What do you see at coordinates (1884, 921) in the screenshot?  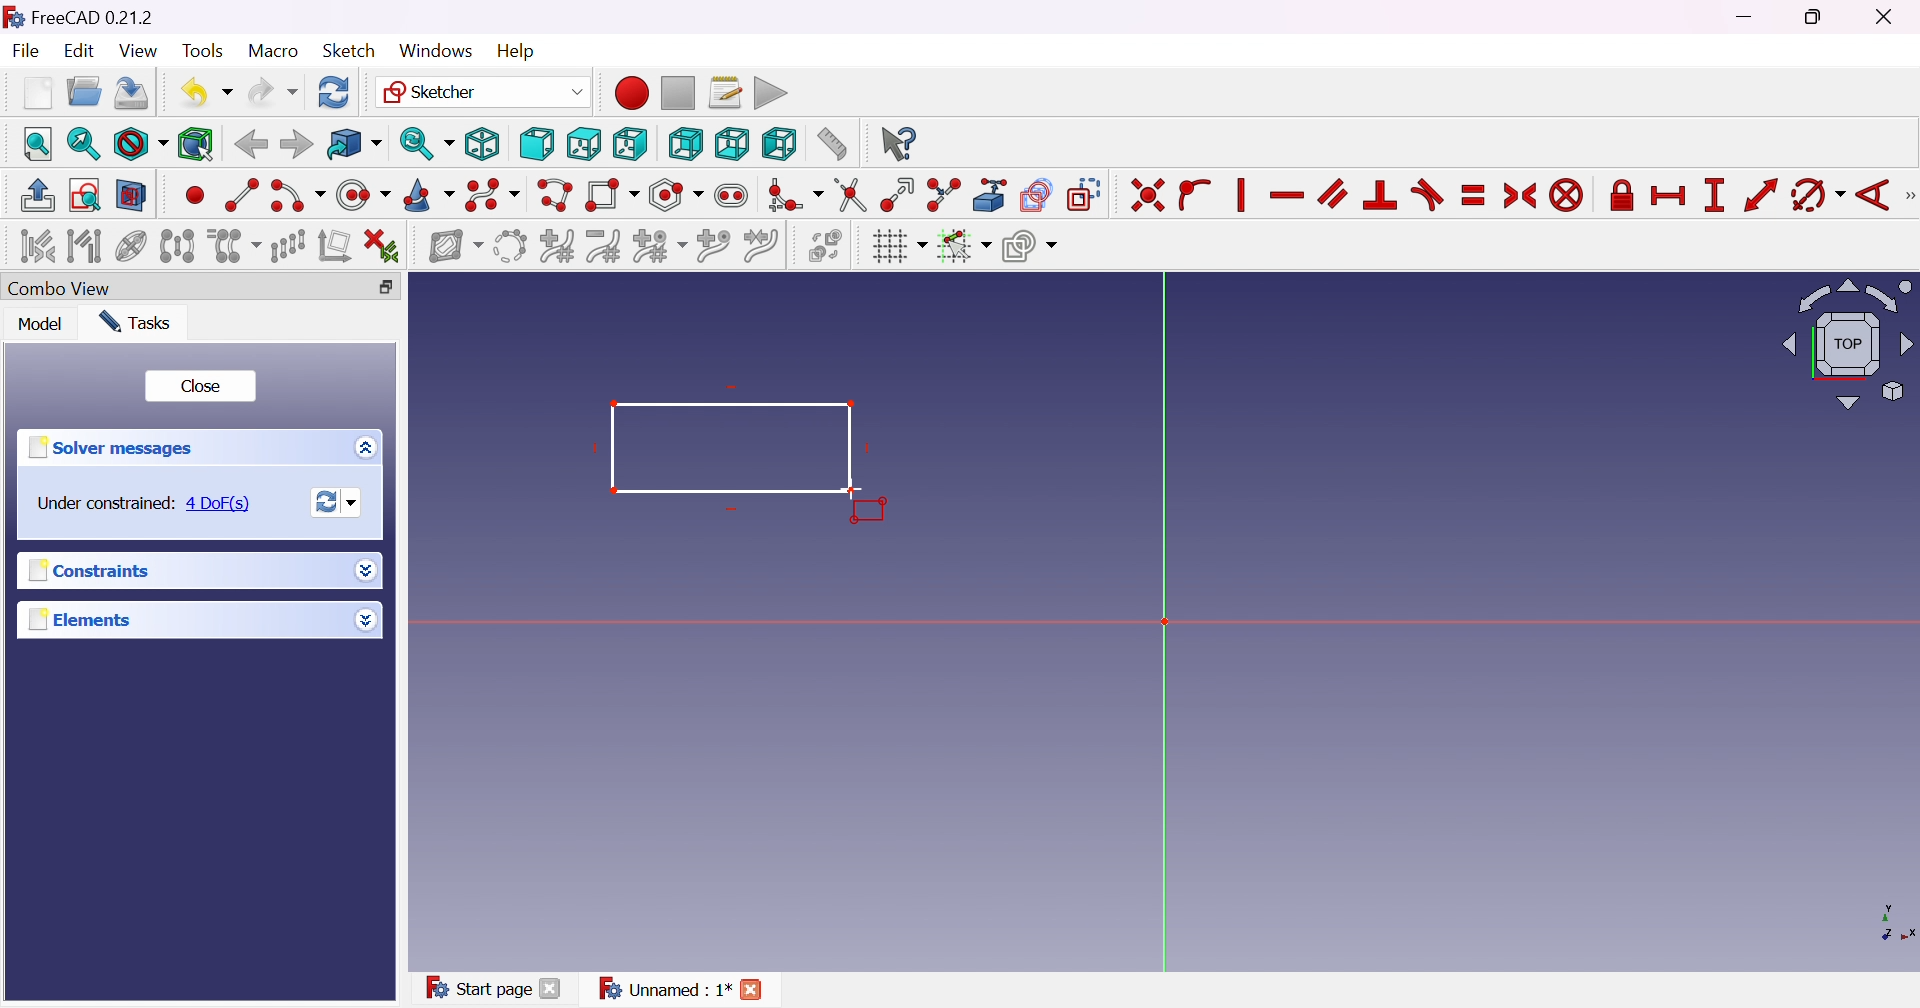 I see `x, y axis plane` at bounding box center [1884, 921].